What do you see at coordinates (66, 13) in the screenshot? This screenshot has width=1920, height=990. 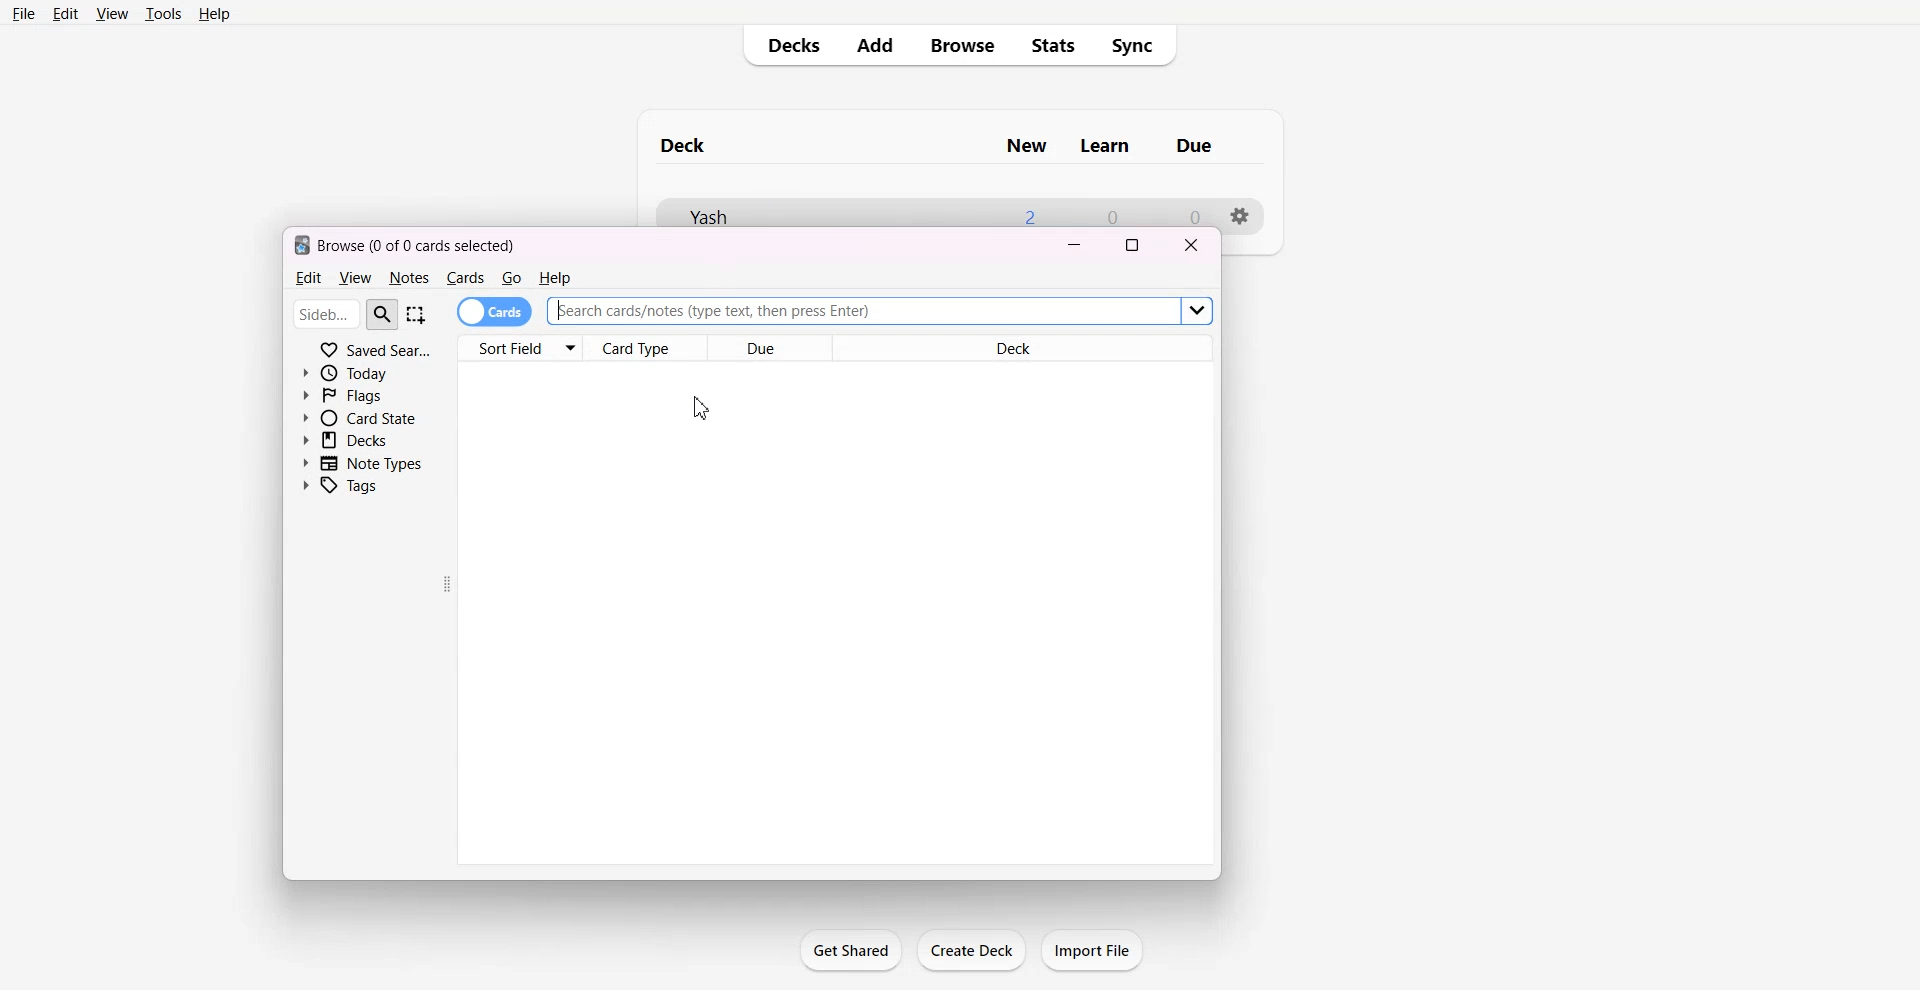 I see `Edit` at bounding box center [66, 13].